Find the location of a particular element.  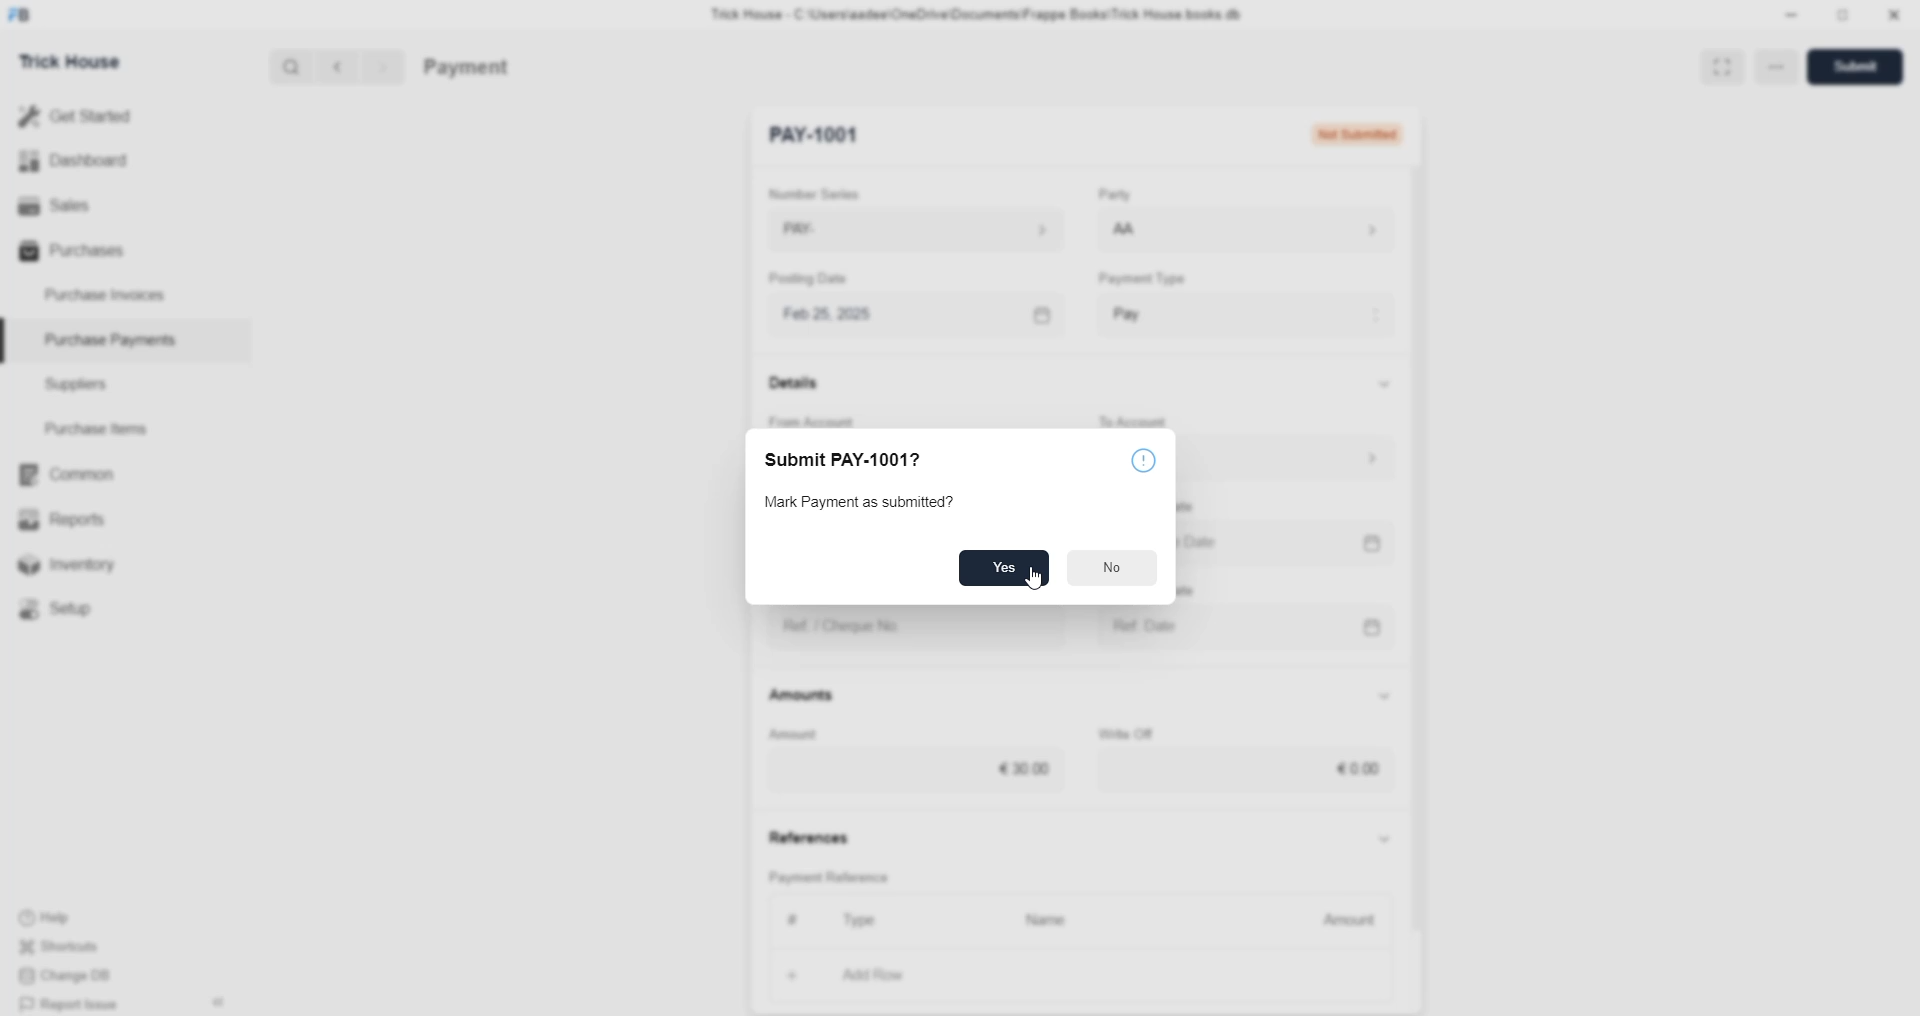

€0.00 is located at coordinates (1362, 770).